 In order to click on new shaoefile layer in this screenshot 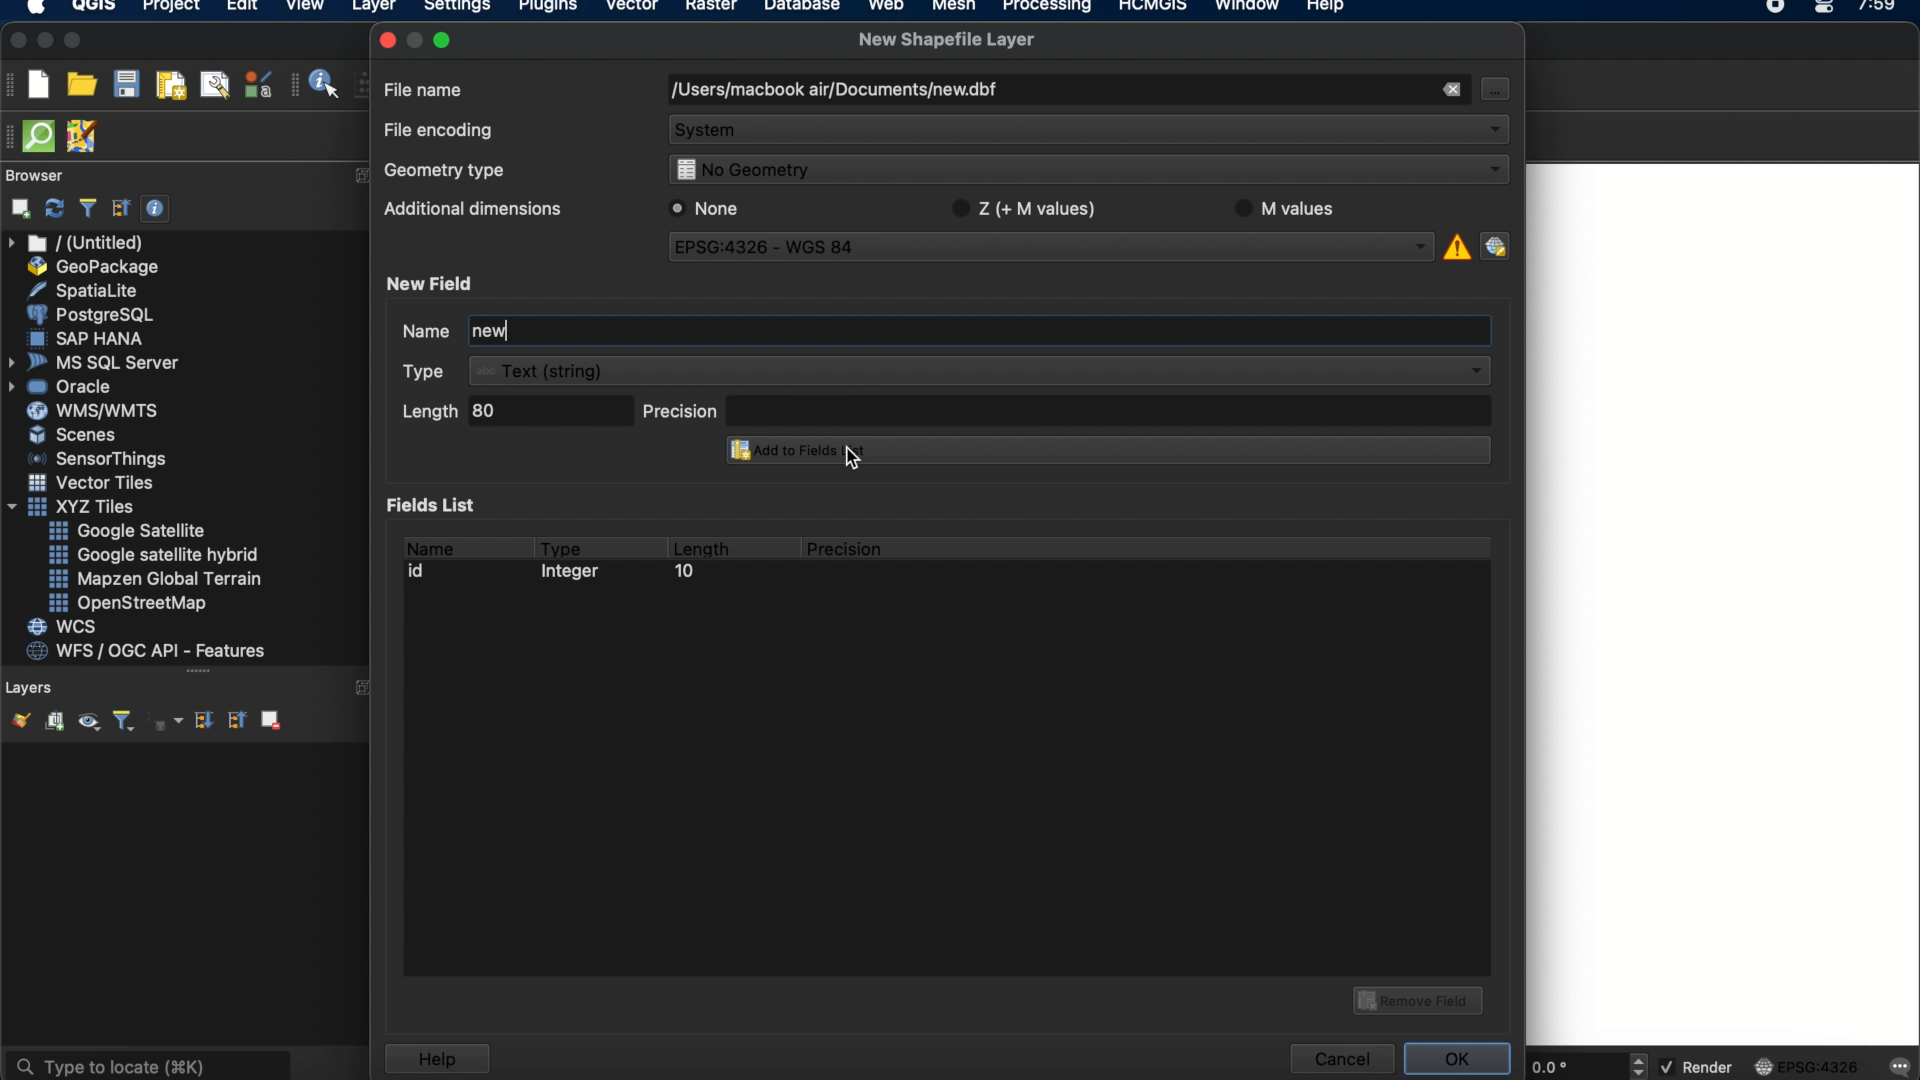, I will do `click(947, 40)`.